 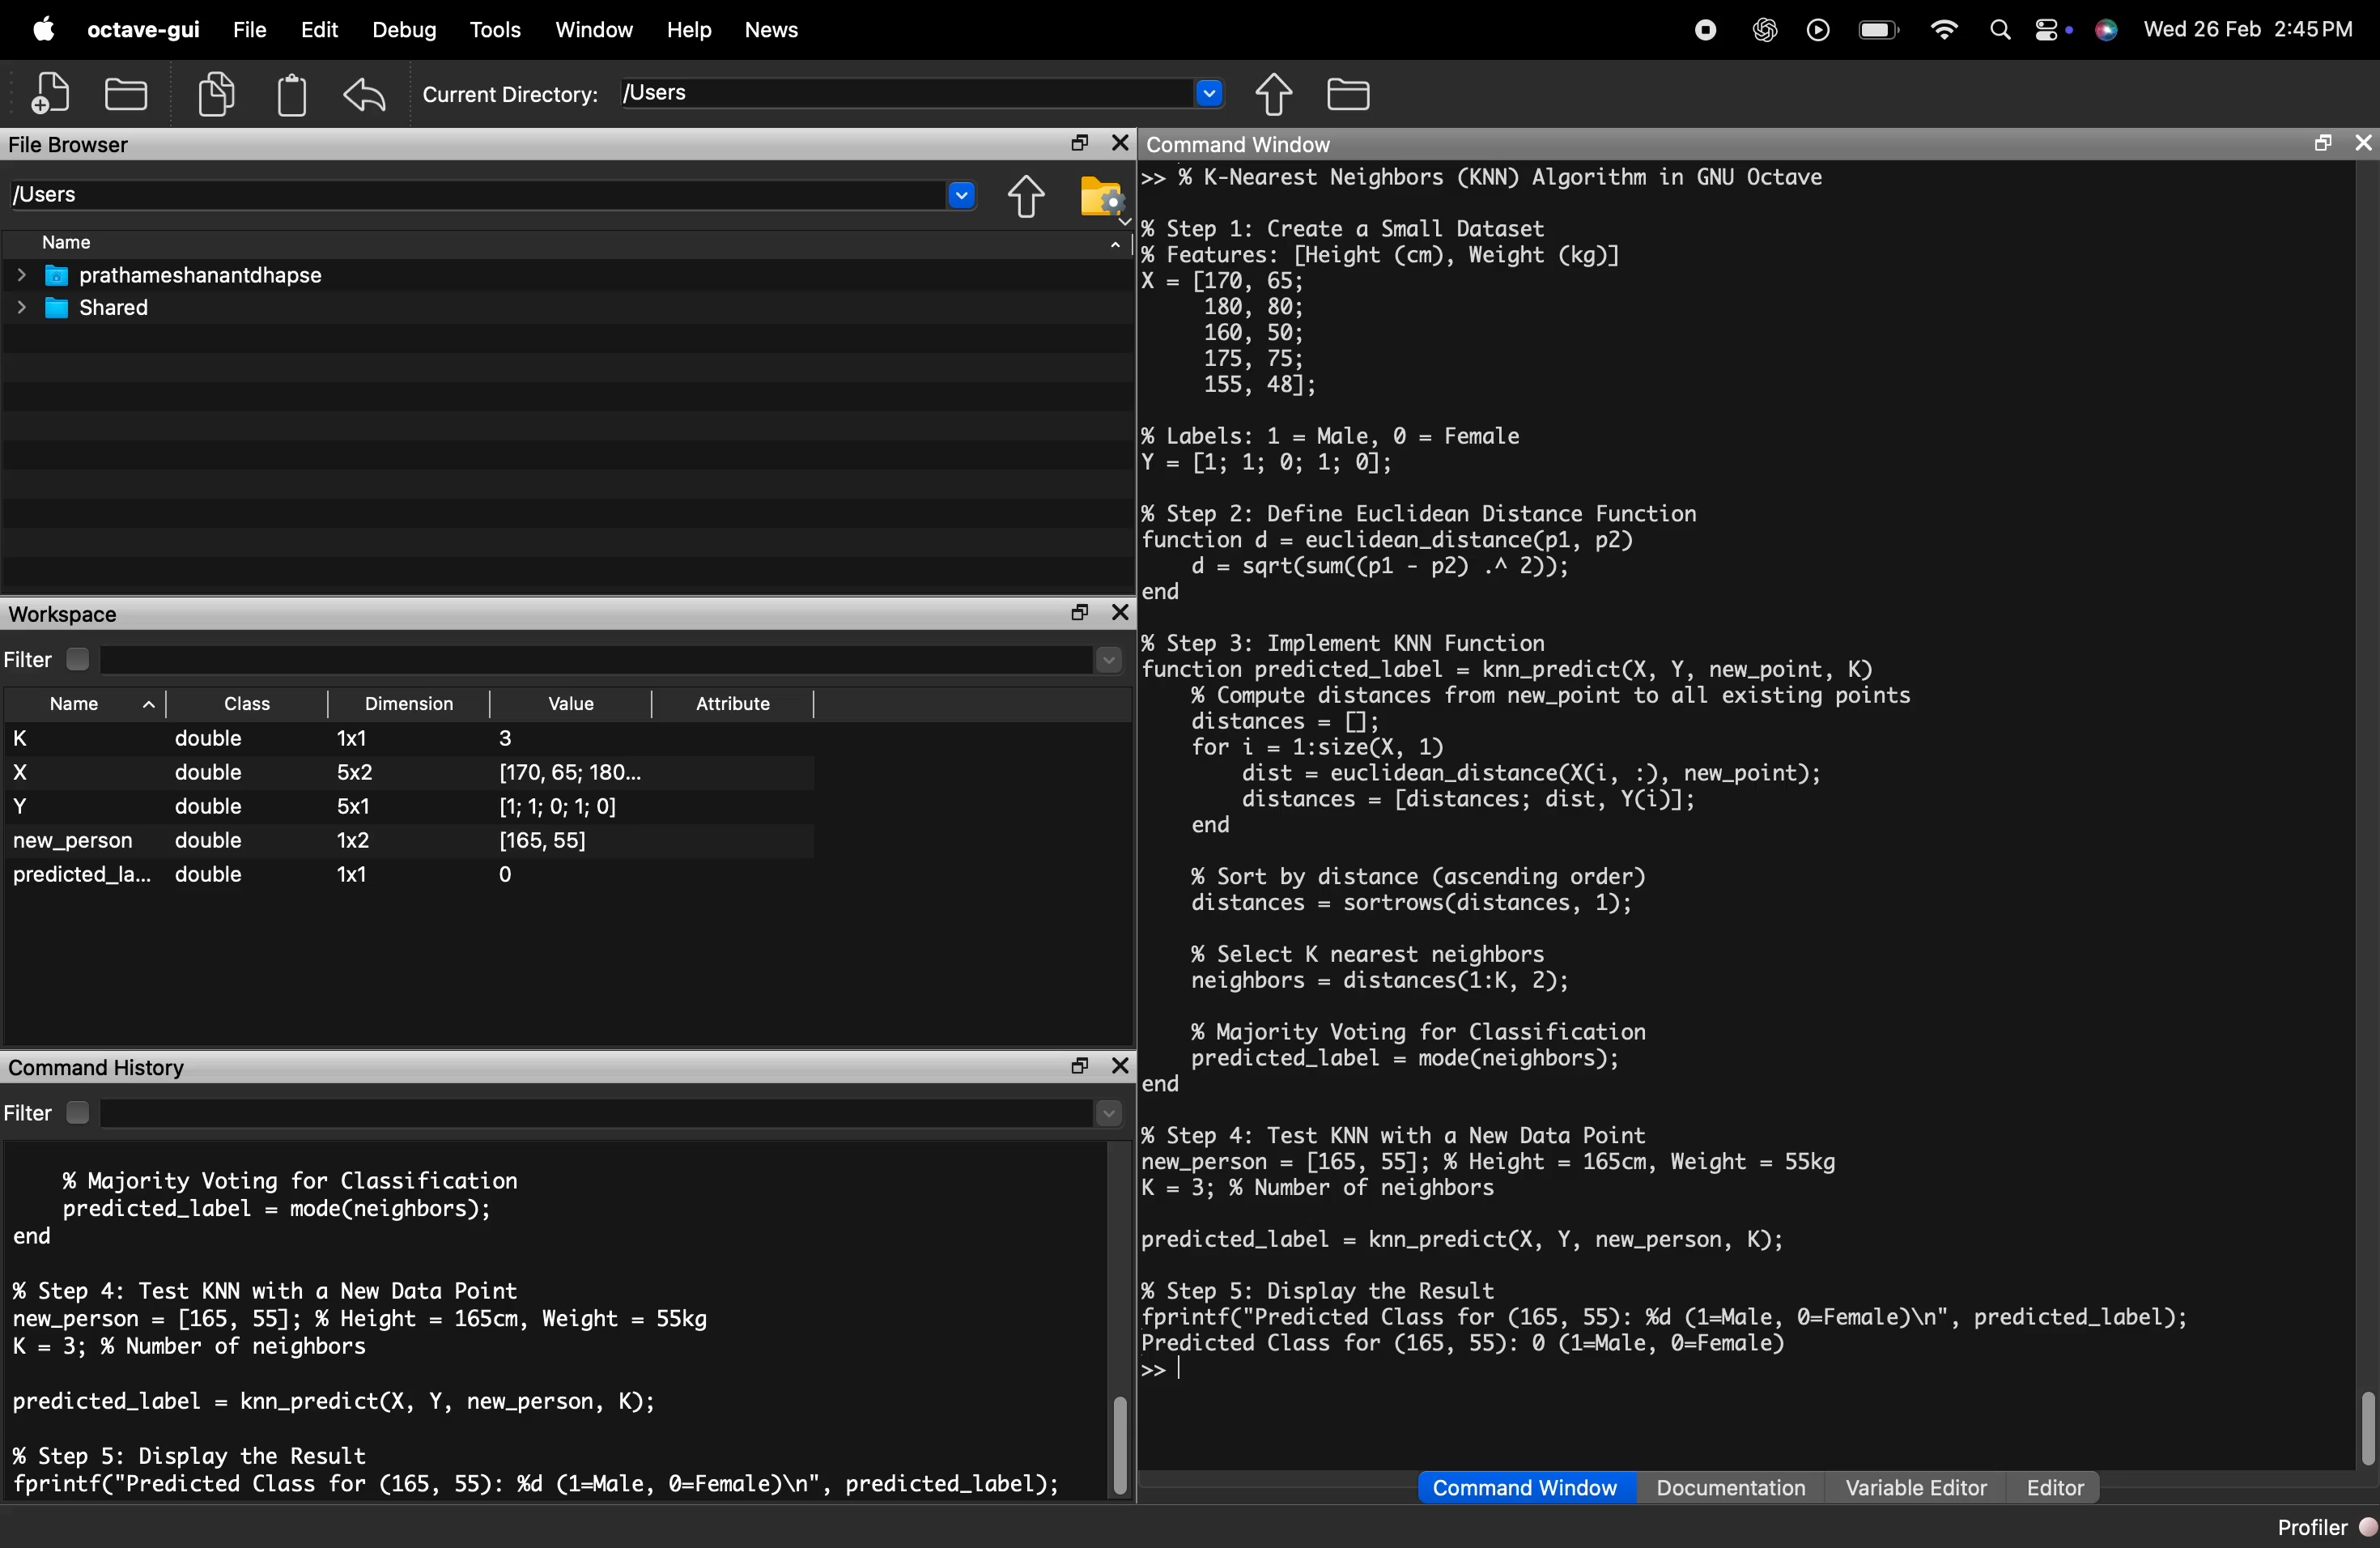 I want to click on Dimension, so click(x=415, y=704).